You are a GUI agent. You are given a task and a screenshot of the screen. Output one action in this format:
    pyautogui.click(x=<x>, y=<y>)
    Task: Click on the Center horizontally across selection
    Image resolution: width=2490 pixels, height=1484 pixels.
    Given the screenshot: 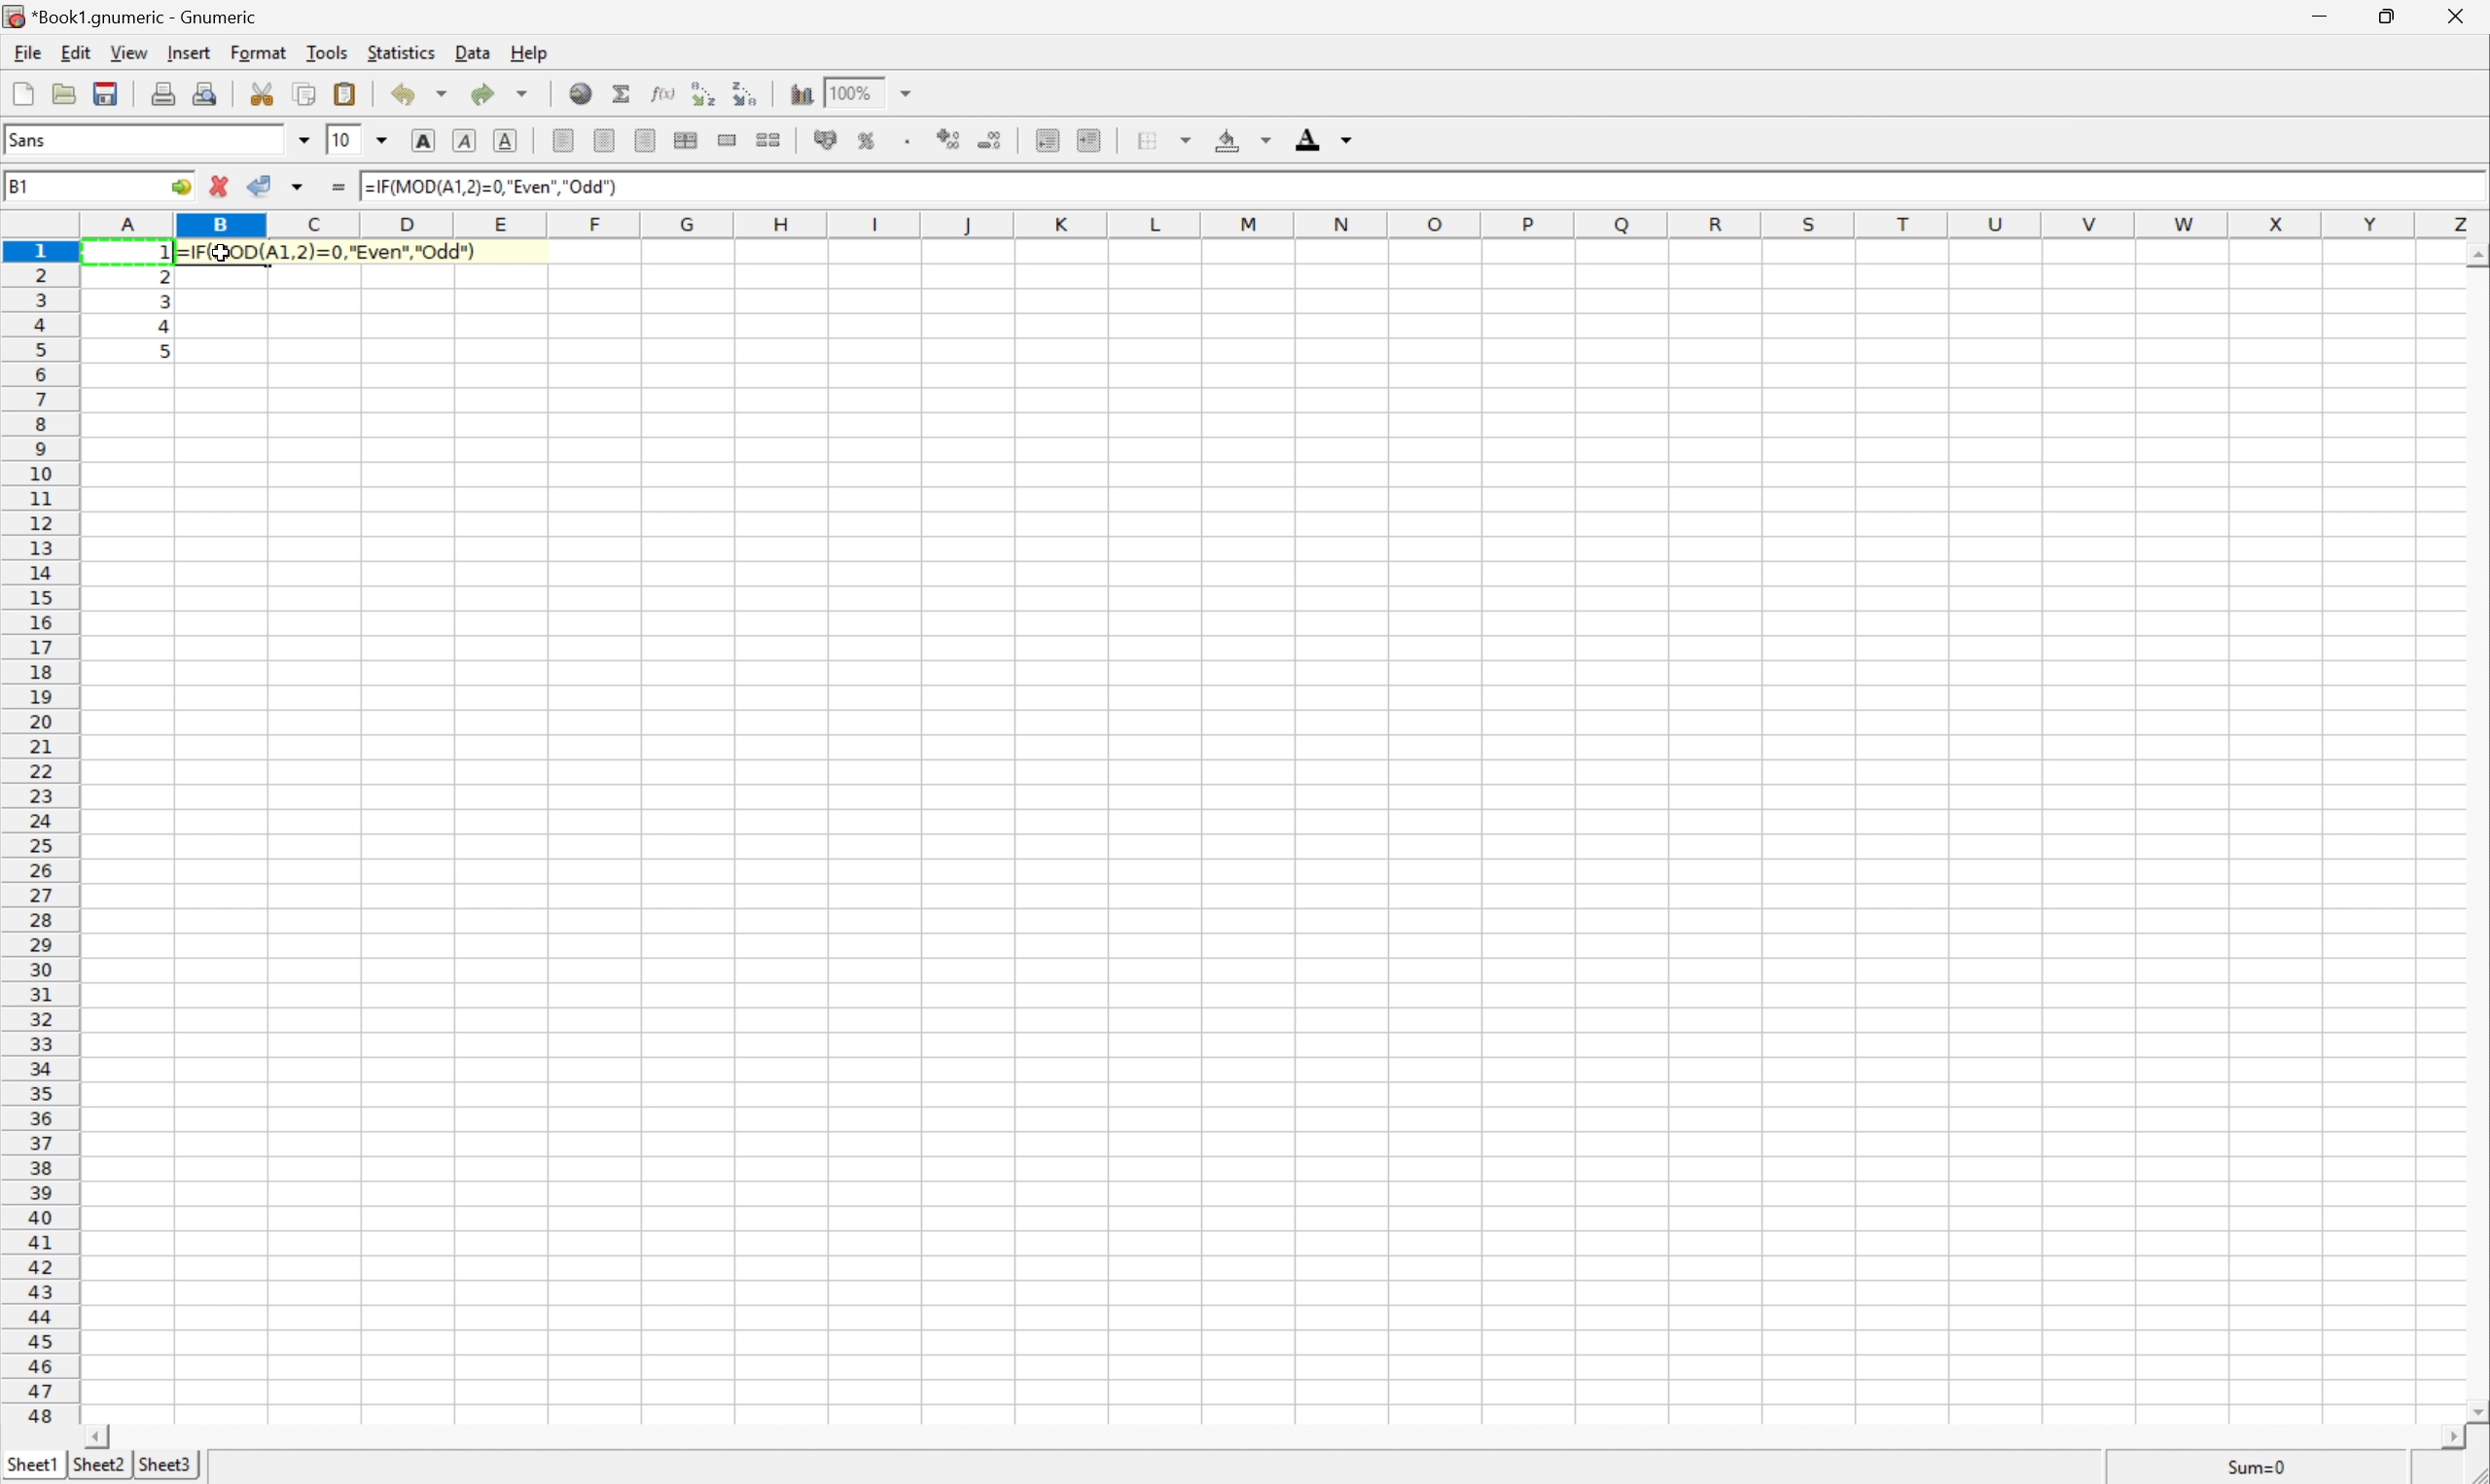 What is the action you would take?
    pyautogui.click(x=690, y=140)
    